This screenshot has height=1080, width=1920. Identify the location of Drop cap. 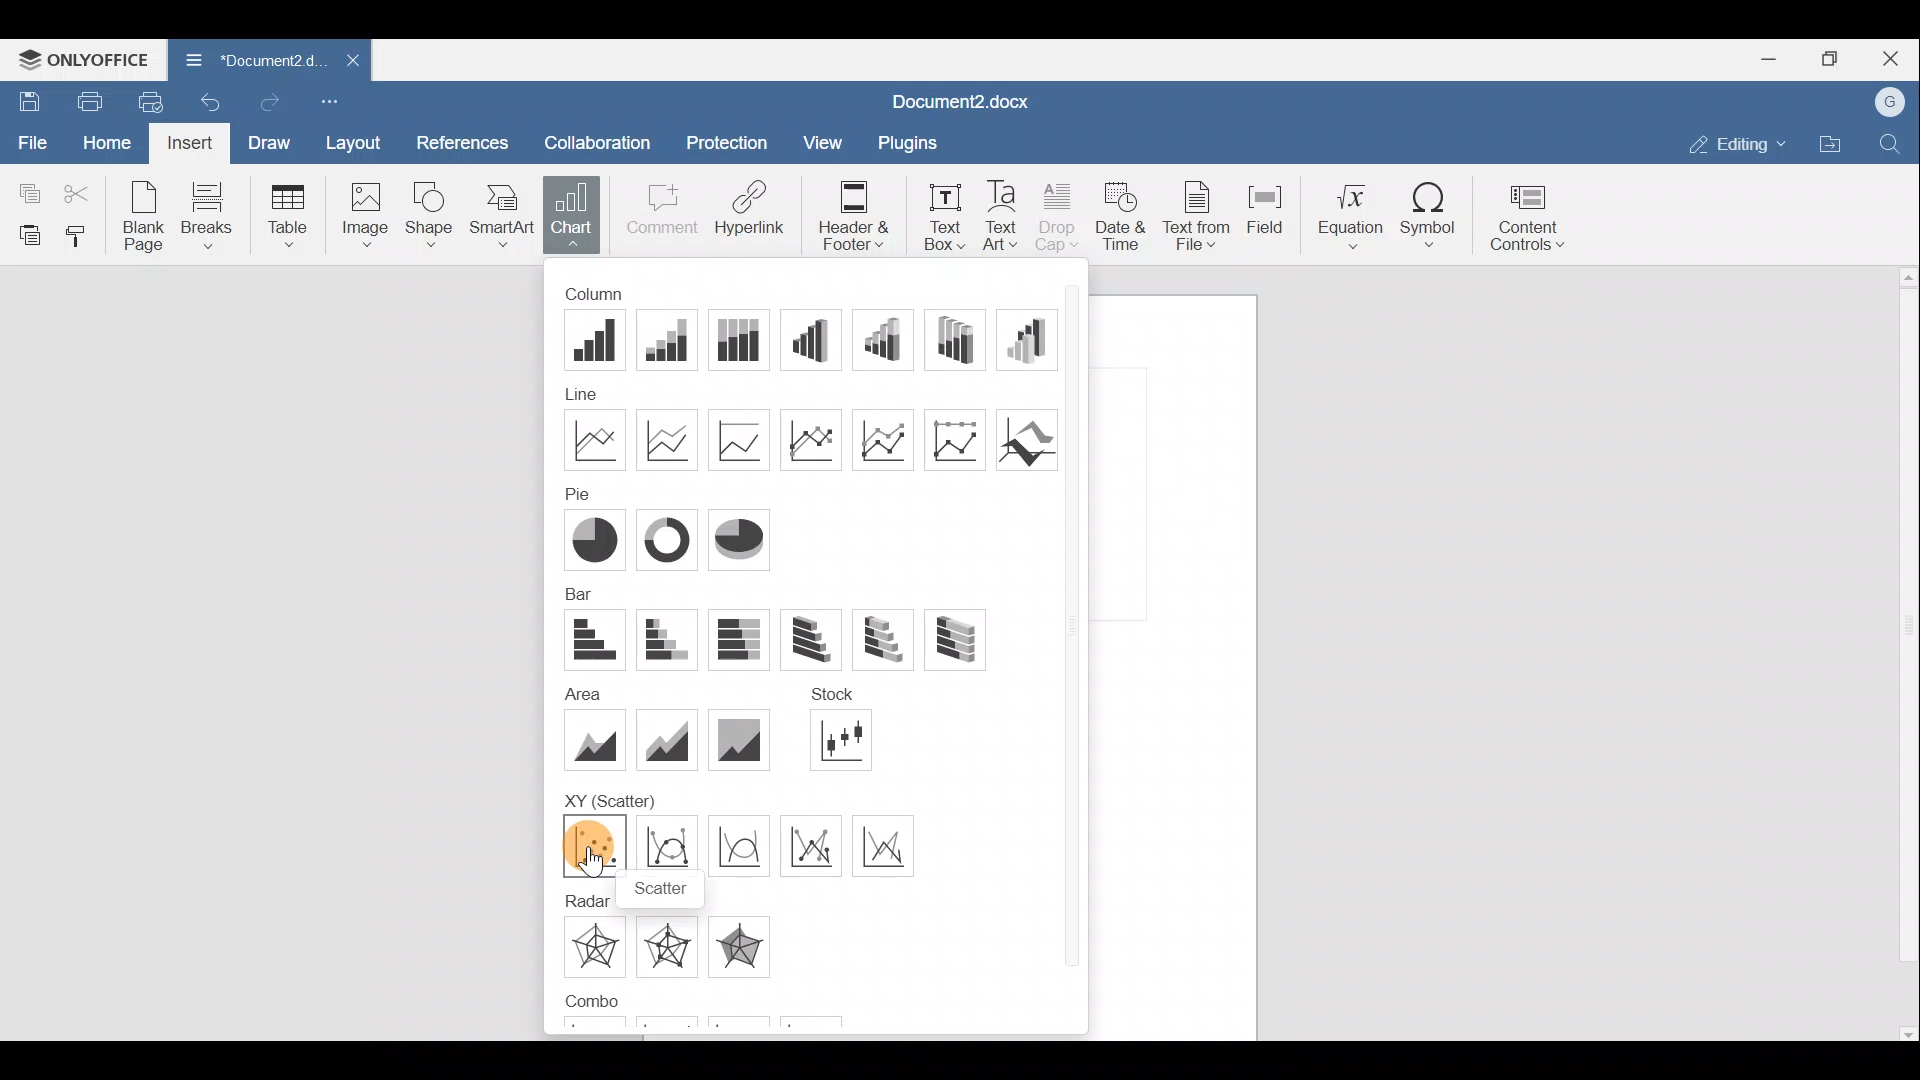
(1057, 214).